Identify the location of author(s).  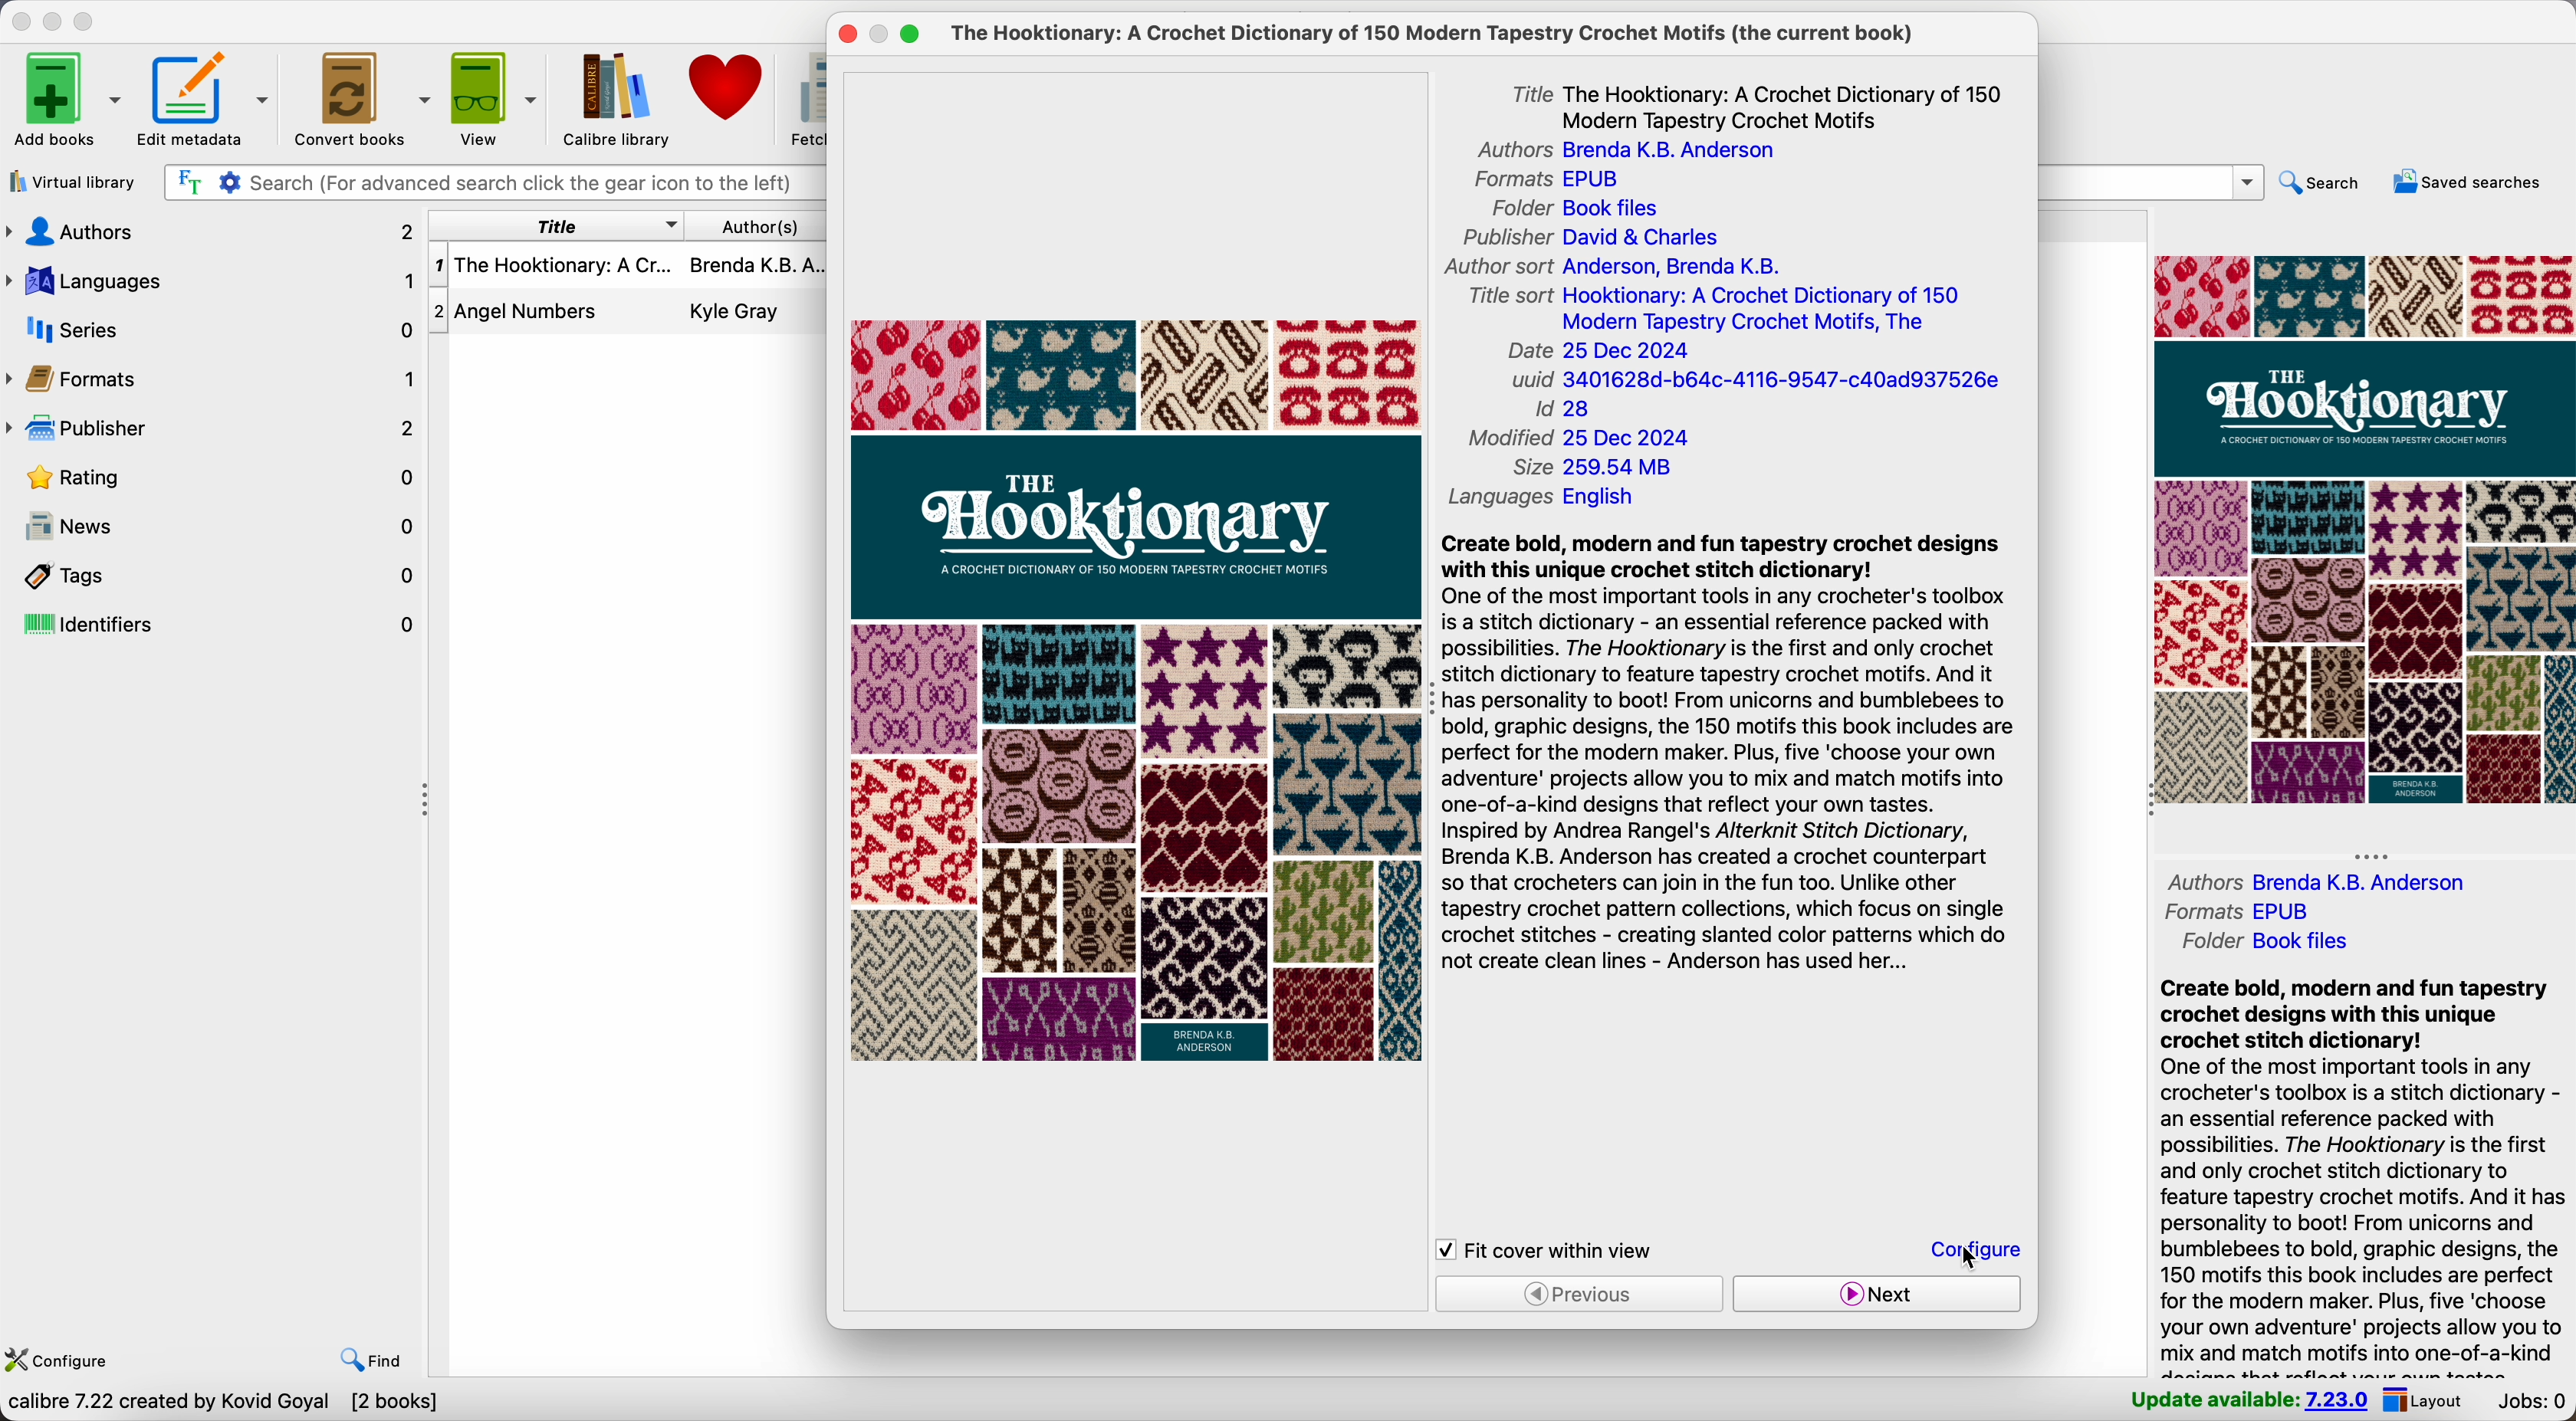
(760, 226).